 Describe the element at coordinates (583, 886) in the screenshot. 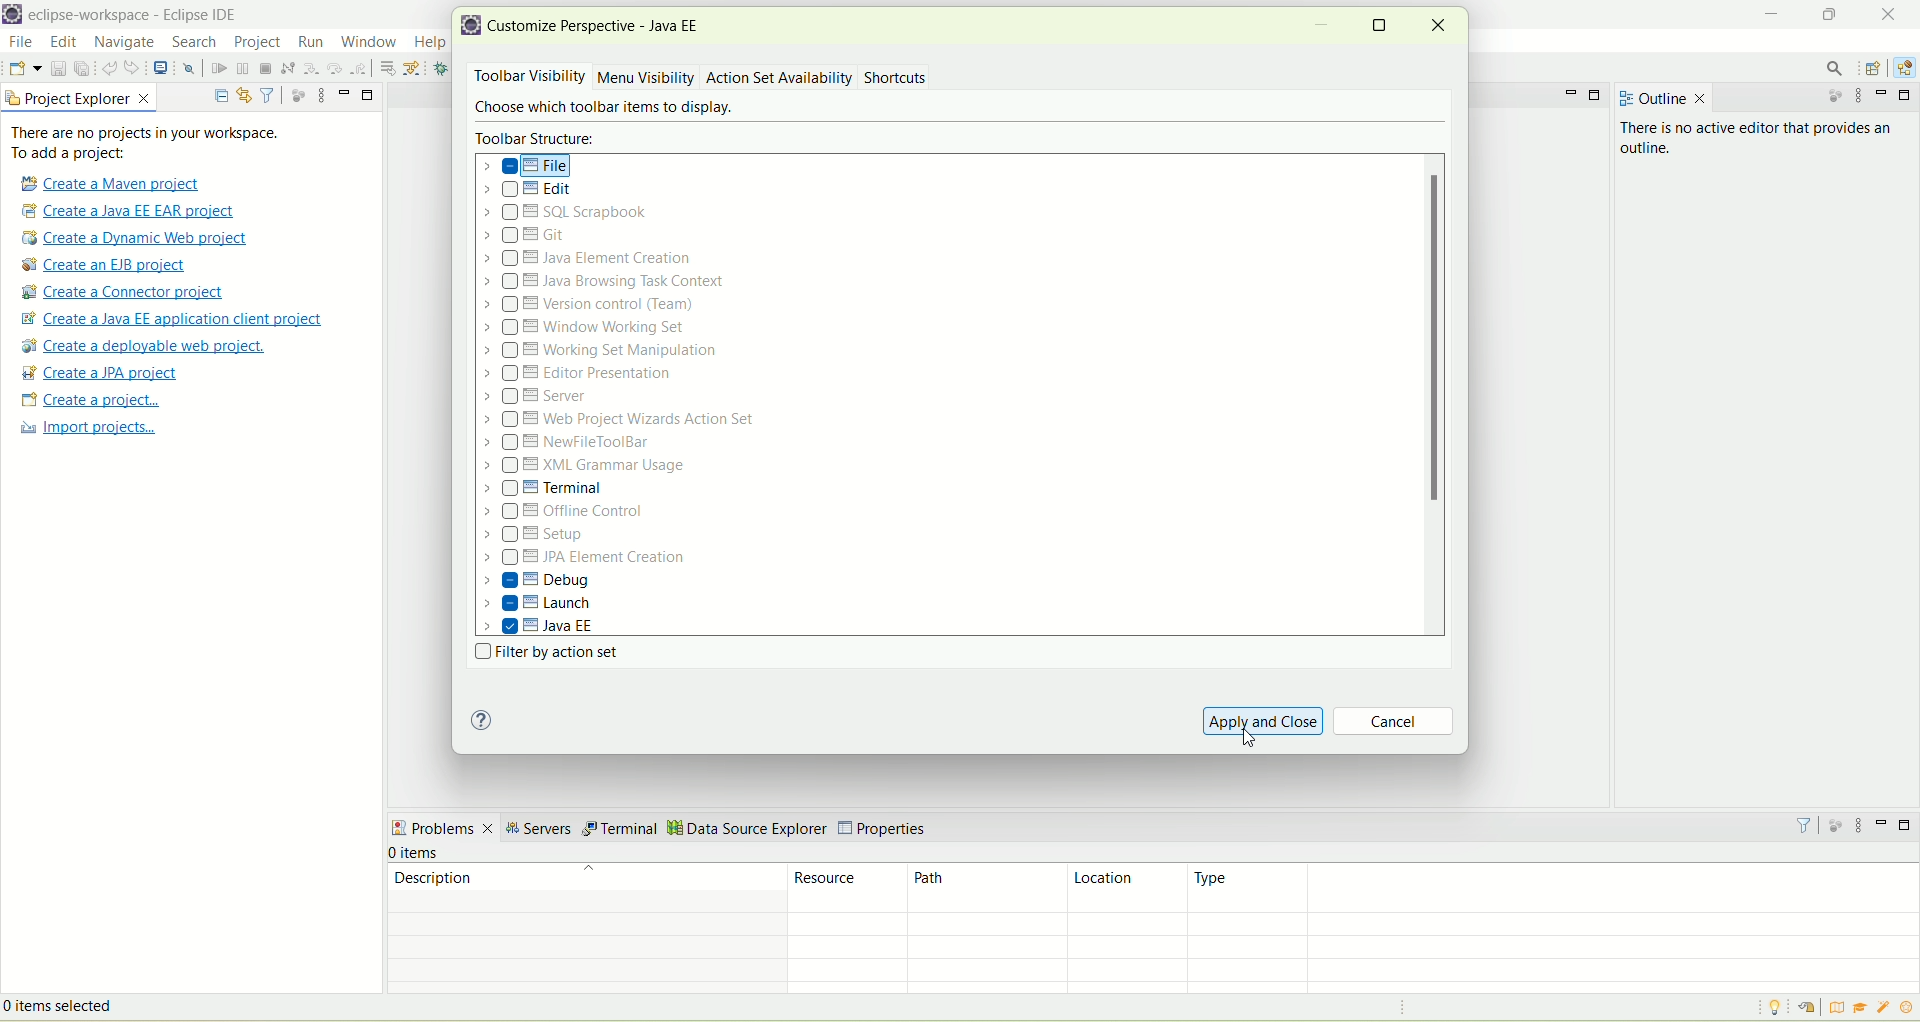

I see `description` at that location.